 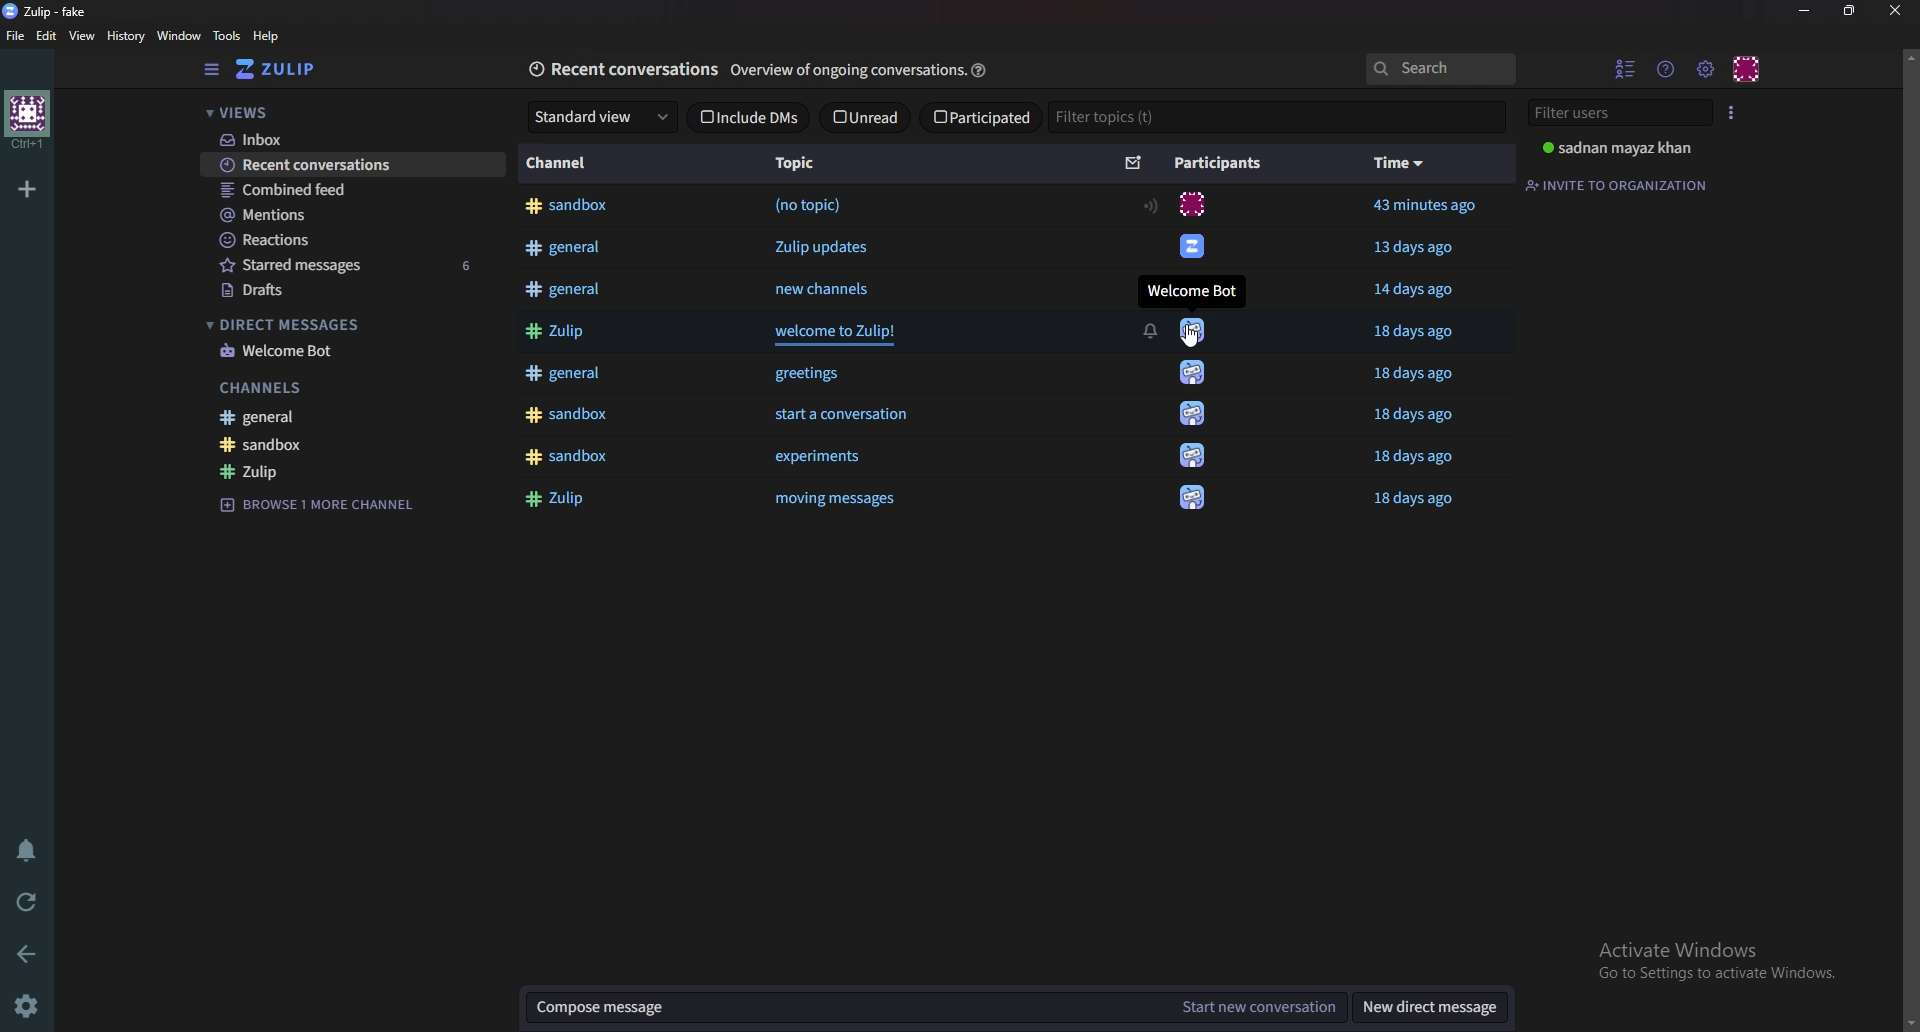 What do you see at coordinates (47, 35) in the screenshot?
I see `Edit` at bounding box center [47, 35].